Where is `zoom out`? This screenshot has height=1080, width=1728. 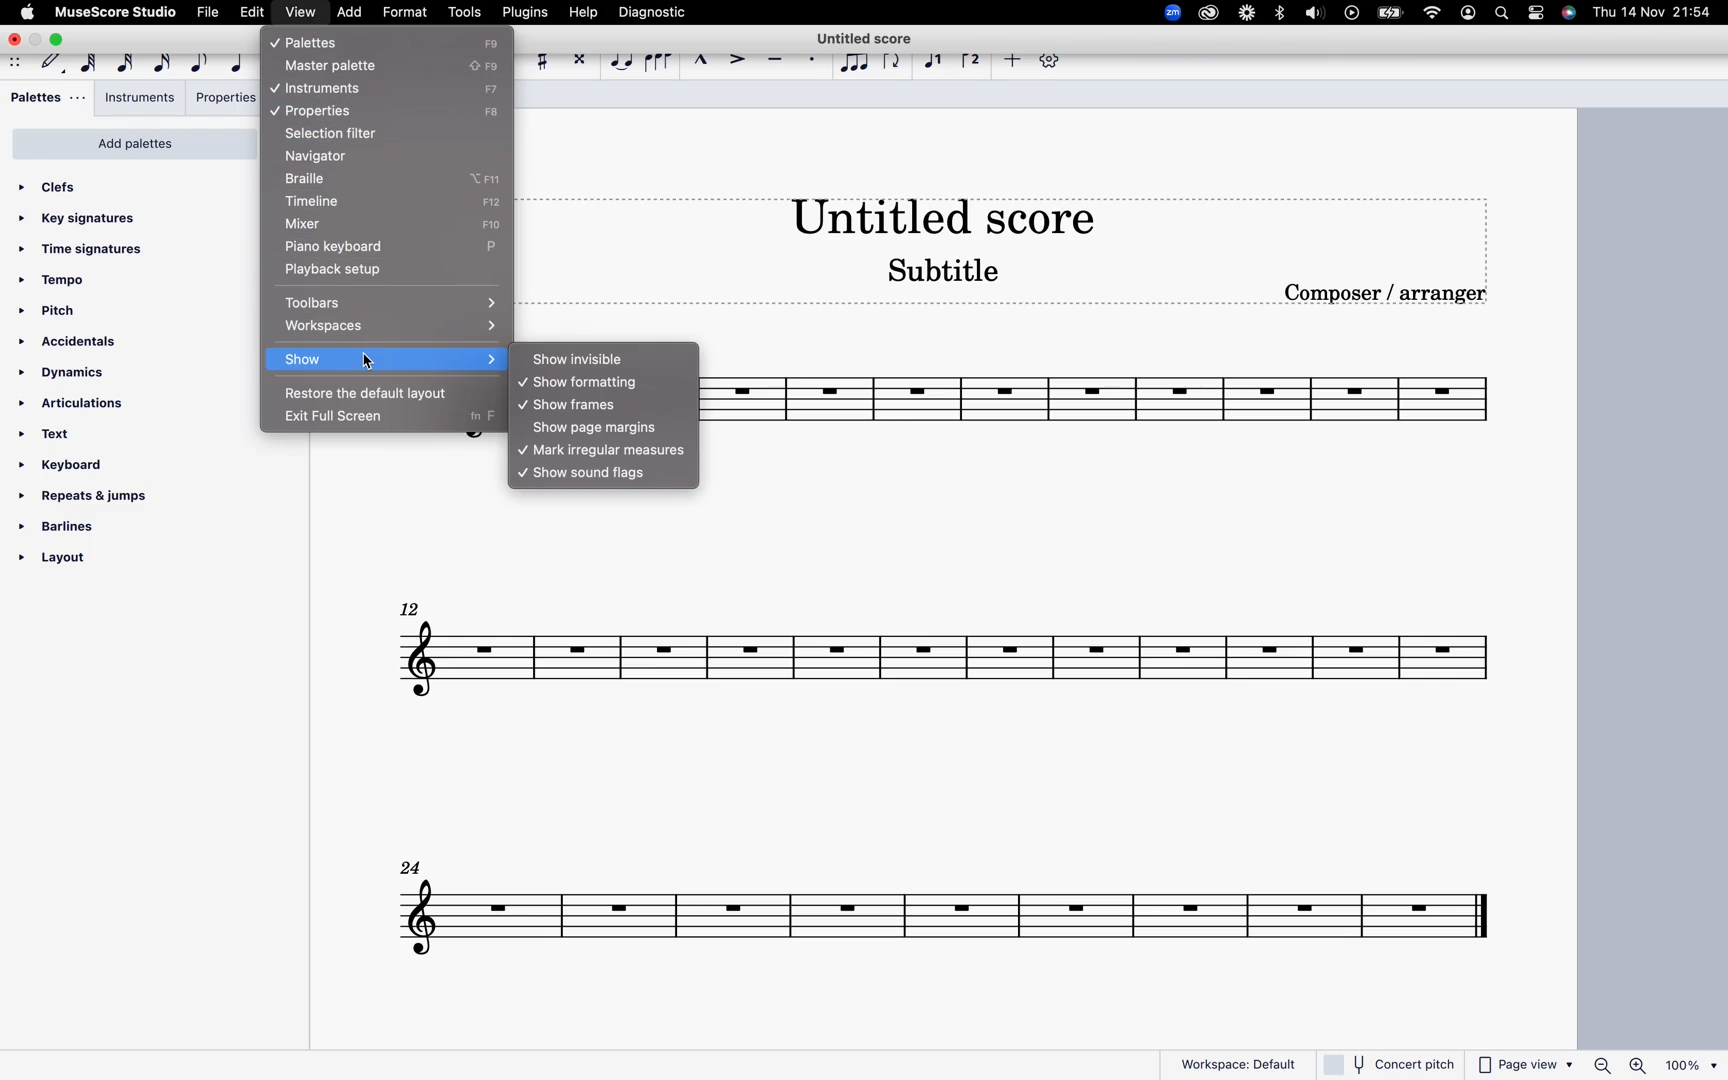 zoom out is located at coordinates (1597, 1061).